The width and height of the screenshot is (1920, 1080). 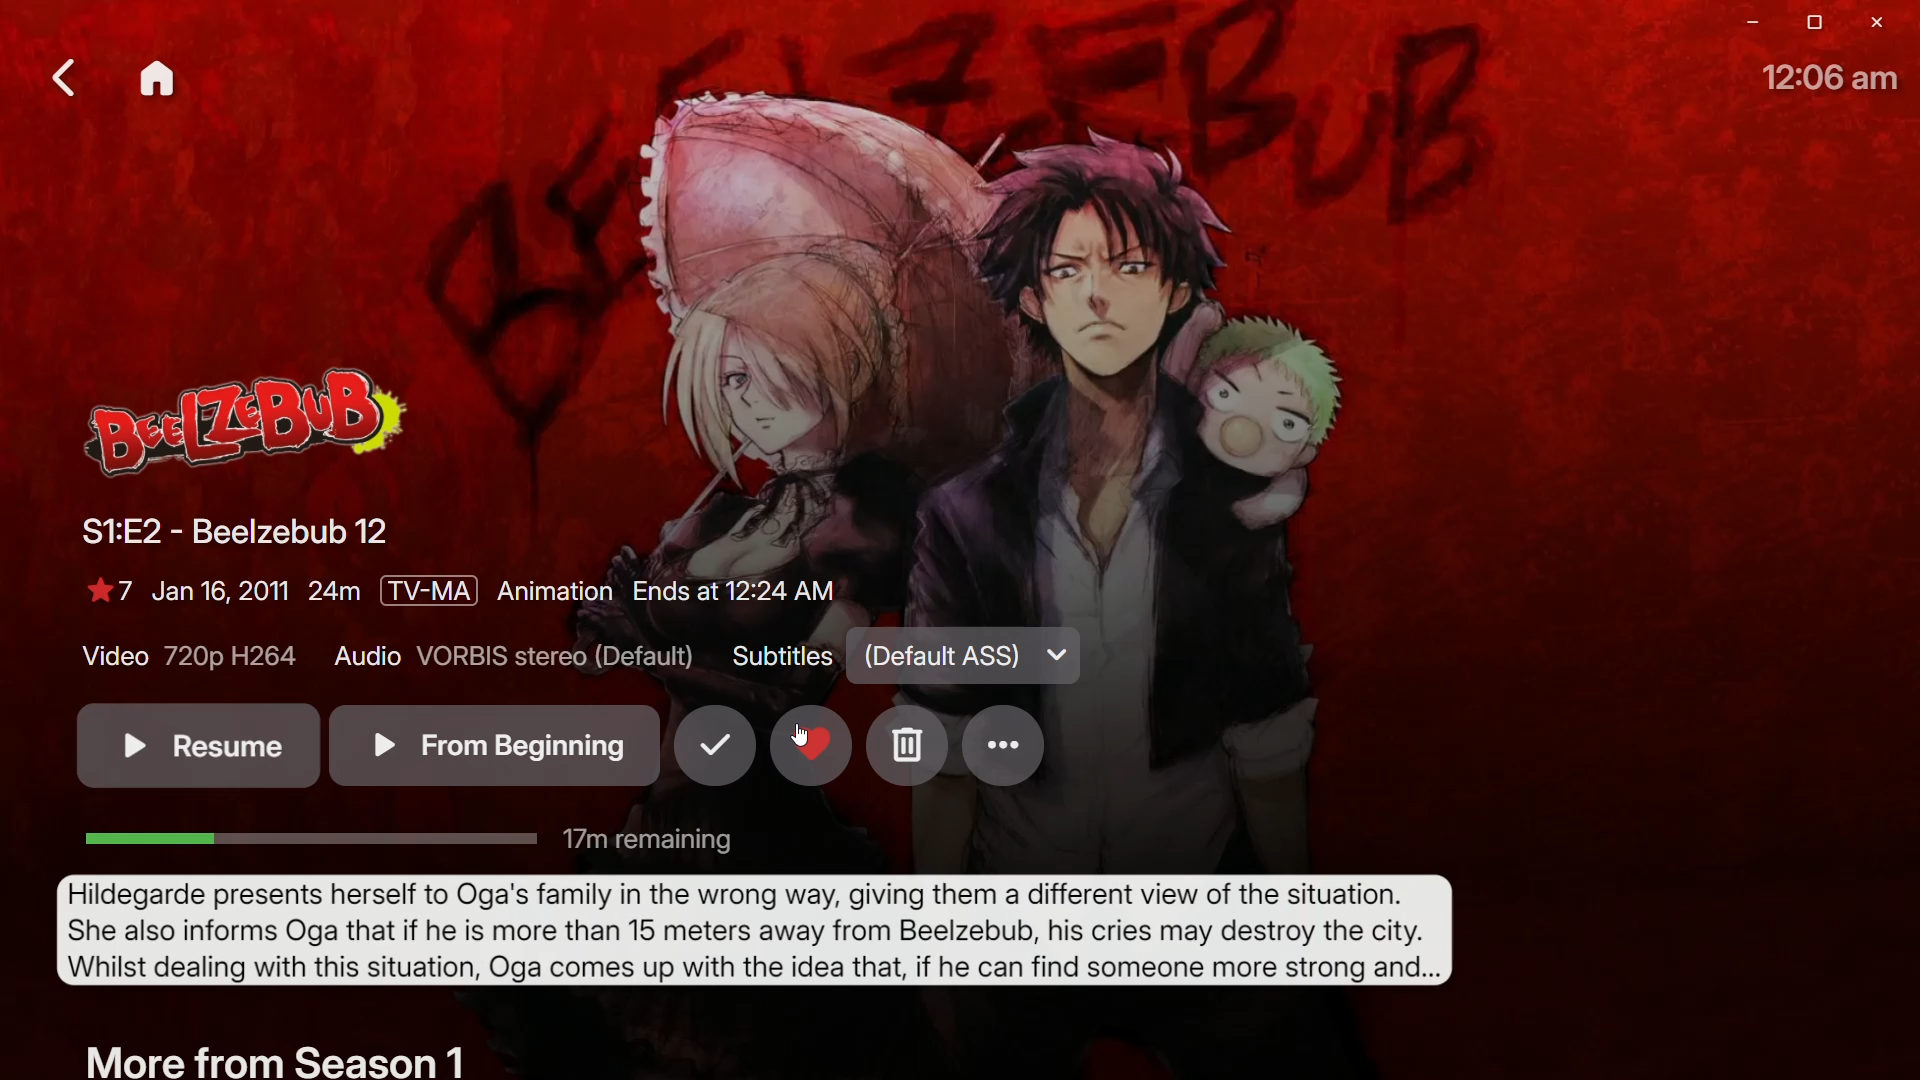 I want to click on Remaining TIme, so click(x=411, y=840).